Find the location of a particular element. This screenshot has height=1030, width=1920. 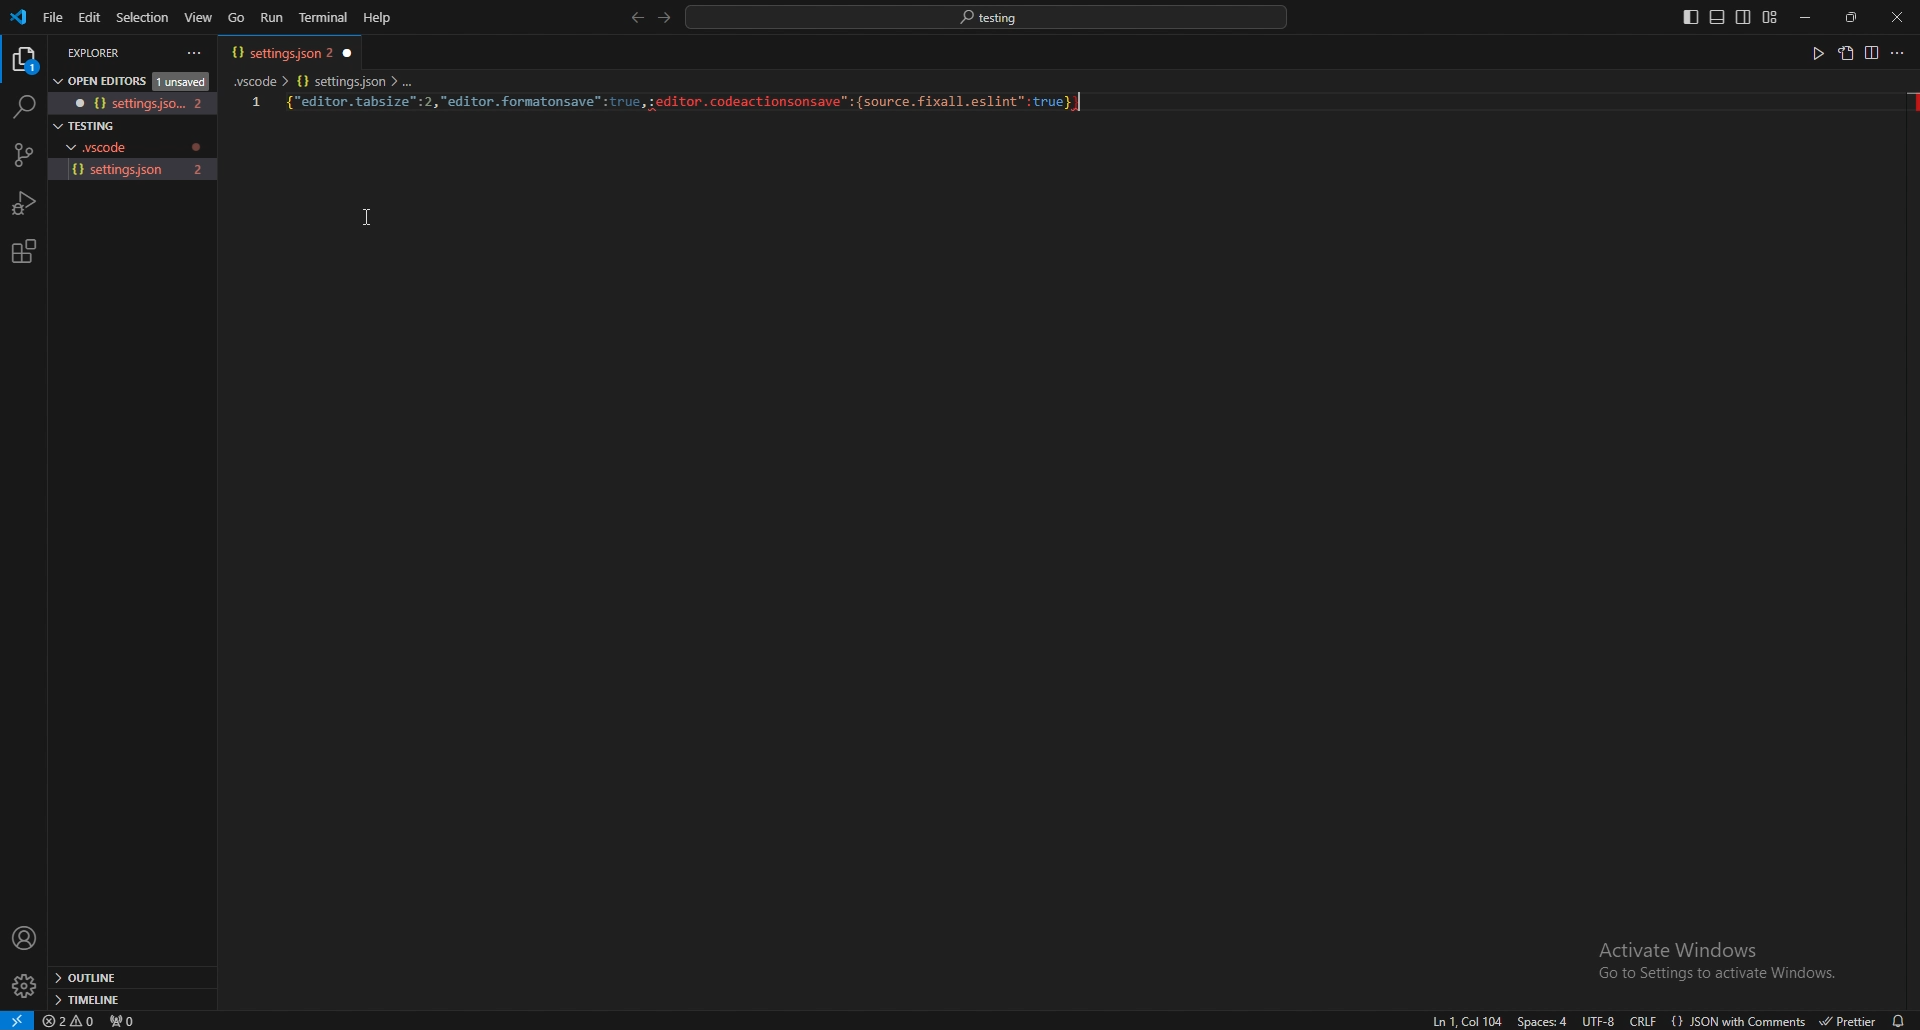

ports forwarded is located at coordinates (131, 1021).